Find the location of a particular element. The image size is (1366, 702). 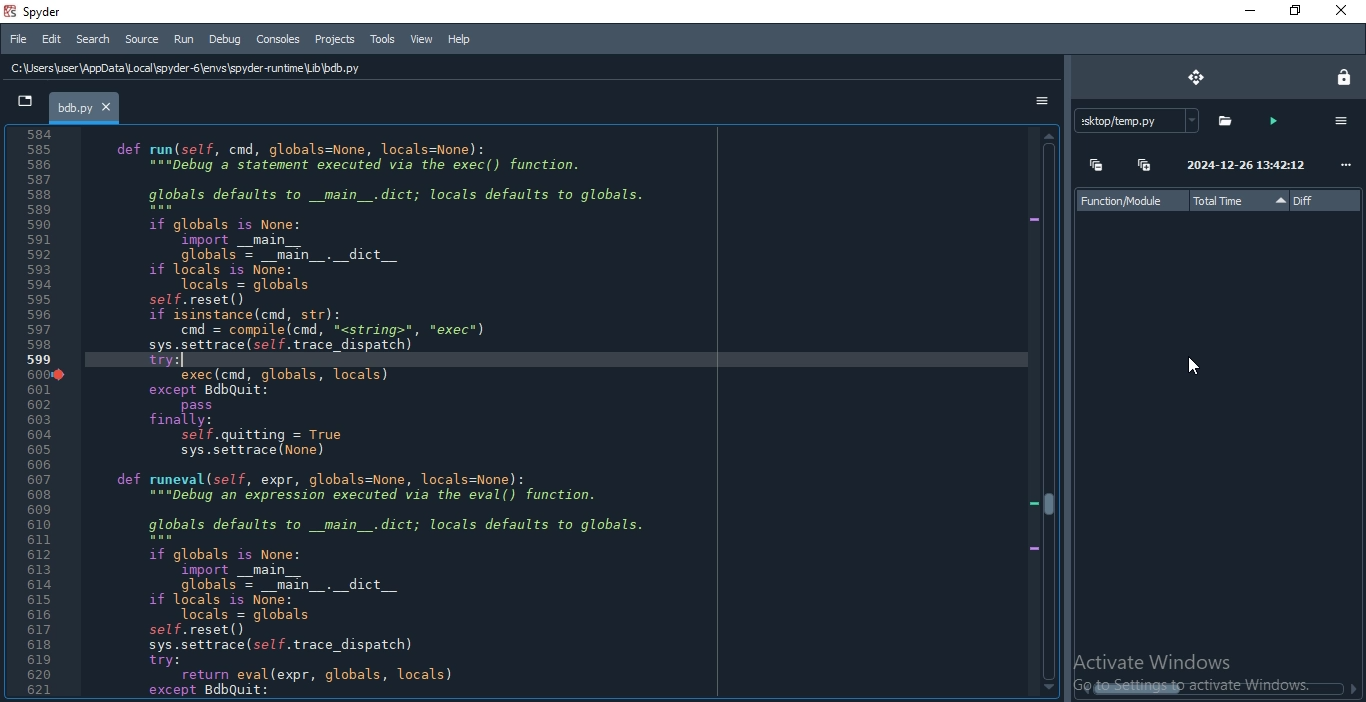

Help is located at coordinates (463, 40).